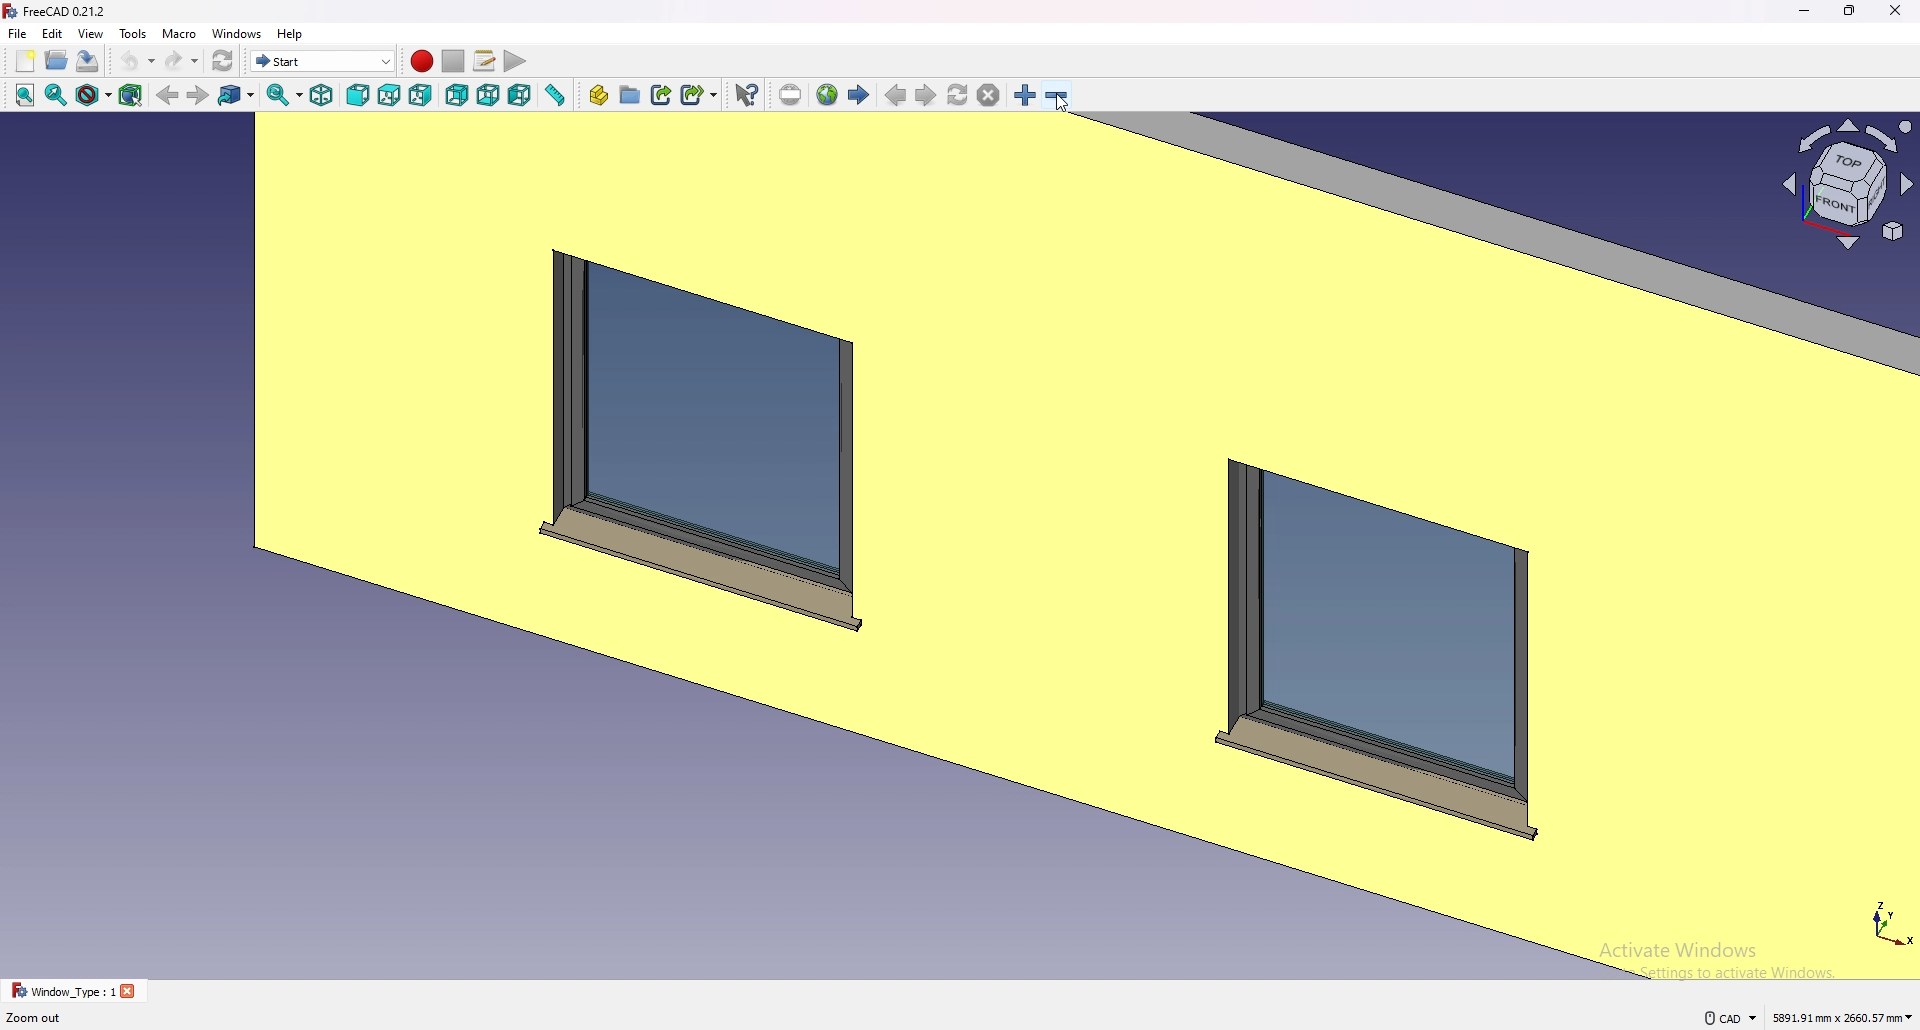 The height and width of the screenshot is (1030, 1920). What do you see at coordinates (519, 95) in the screenshot?
I see `left` at bounding box center [519, 95].